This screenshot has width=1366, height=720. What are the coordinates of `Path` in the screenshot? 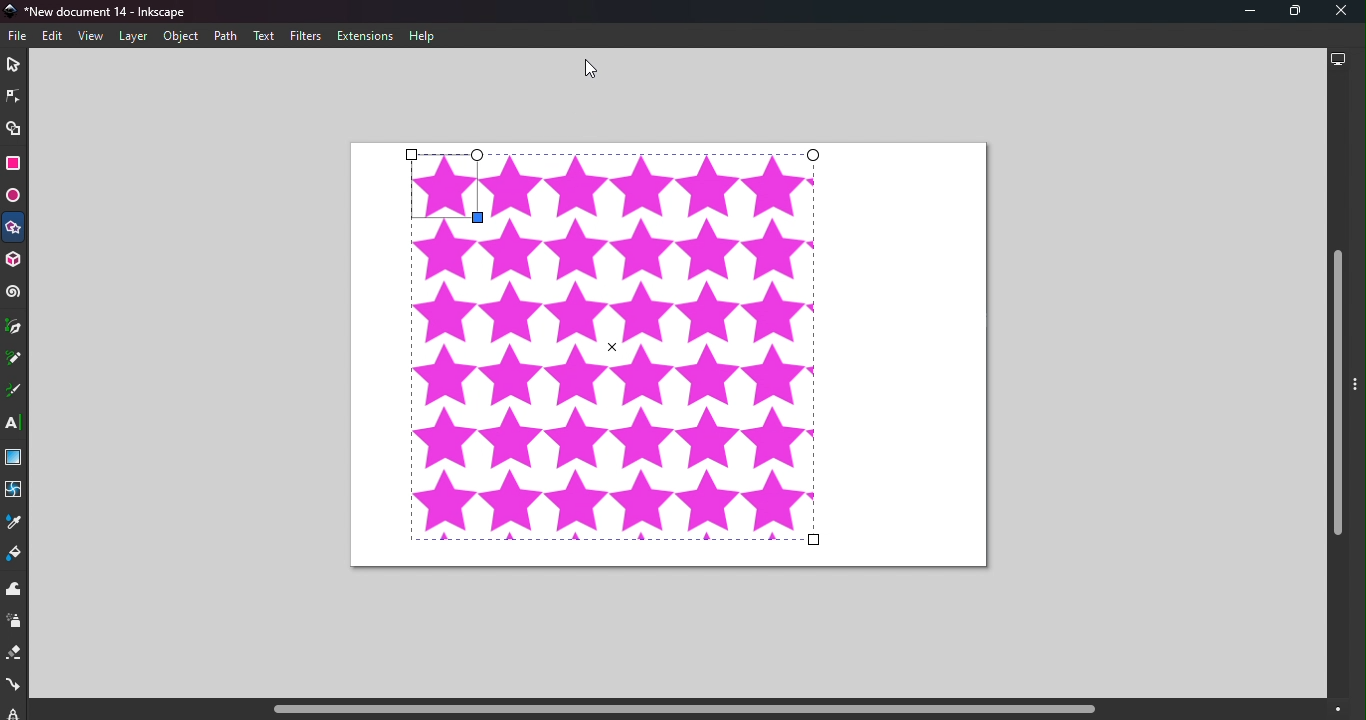 It's located at (223, 35).